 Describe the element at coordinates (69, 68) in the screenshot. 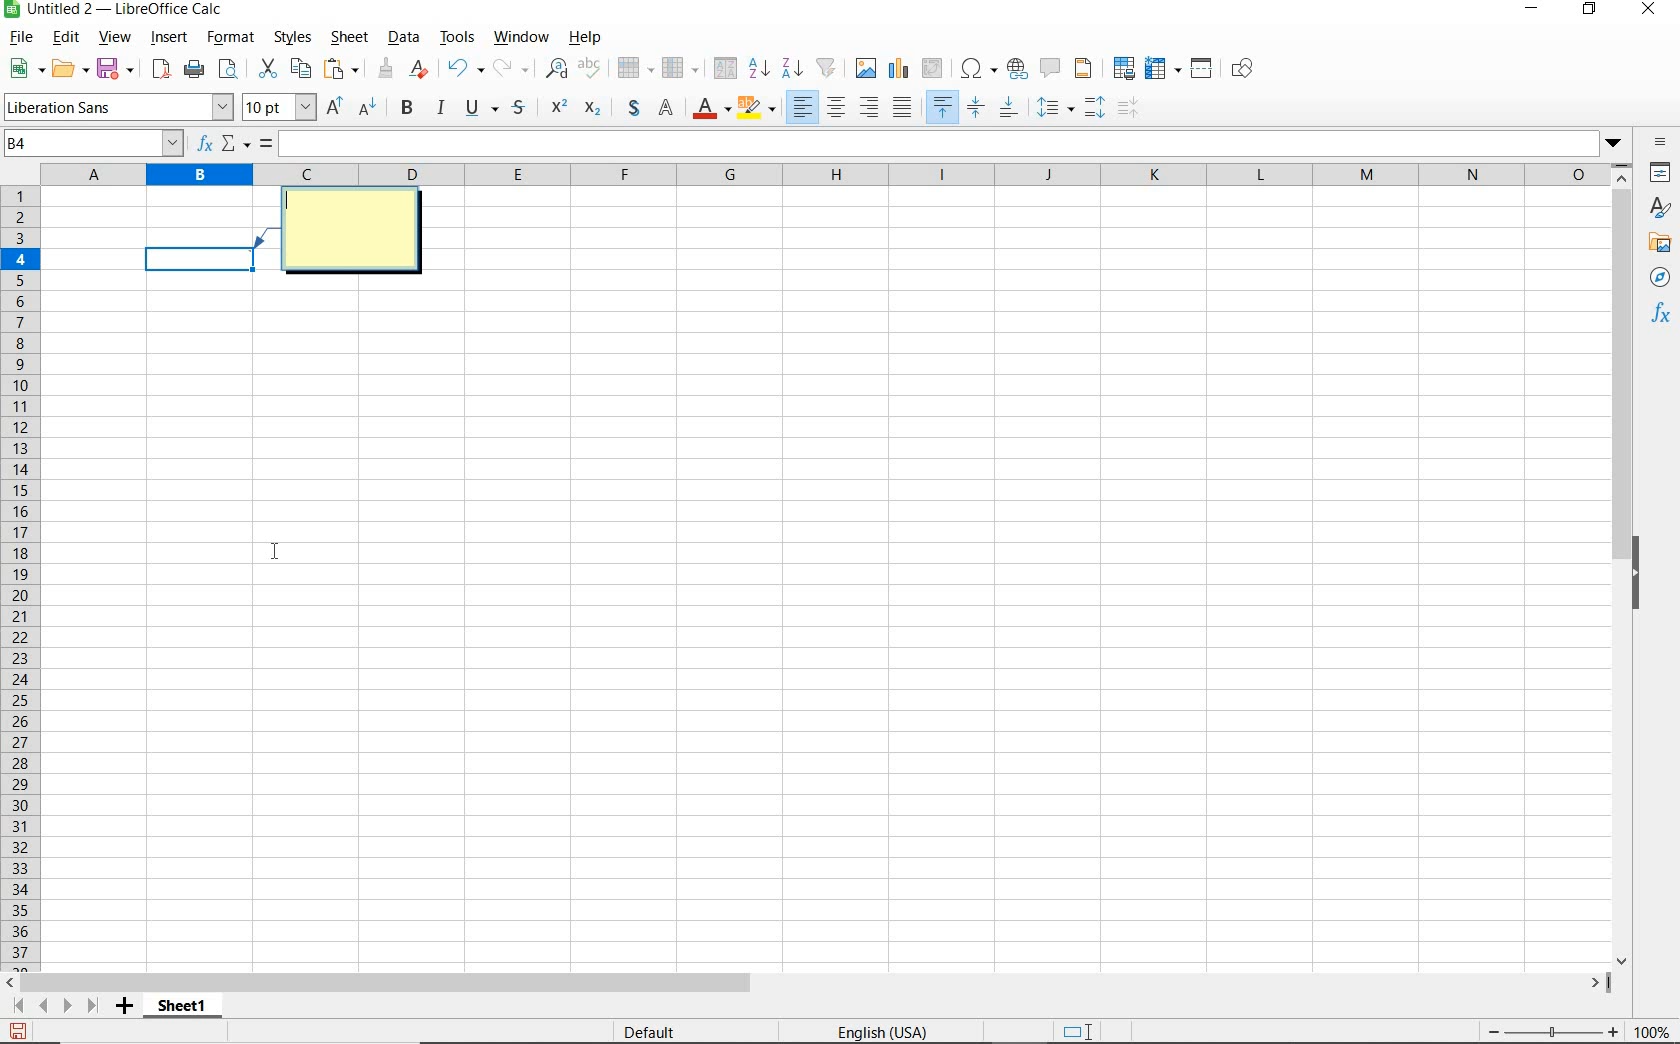

I see `open` at that location.